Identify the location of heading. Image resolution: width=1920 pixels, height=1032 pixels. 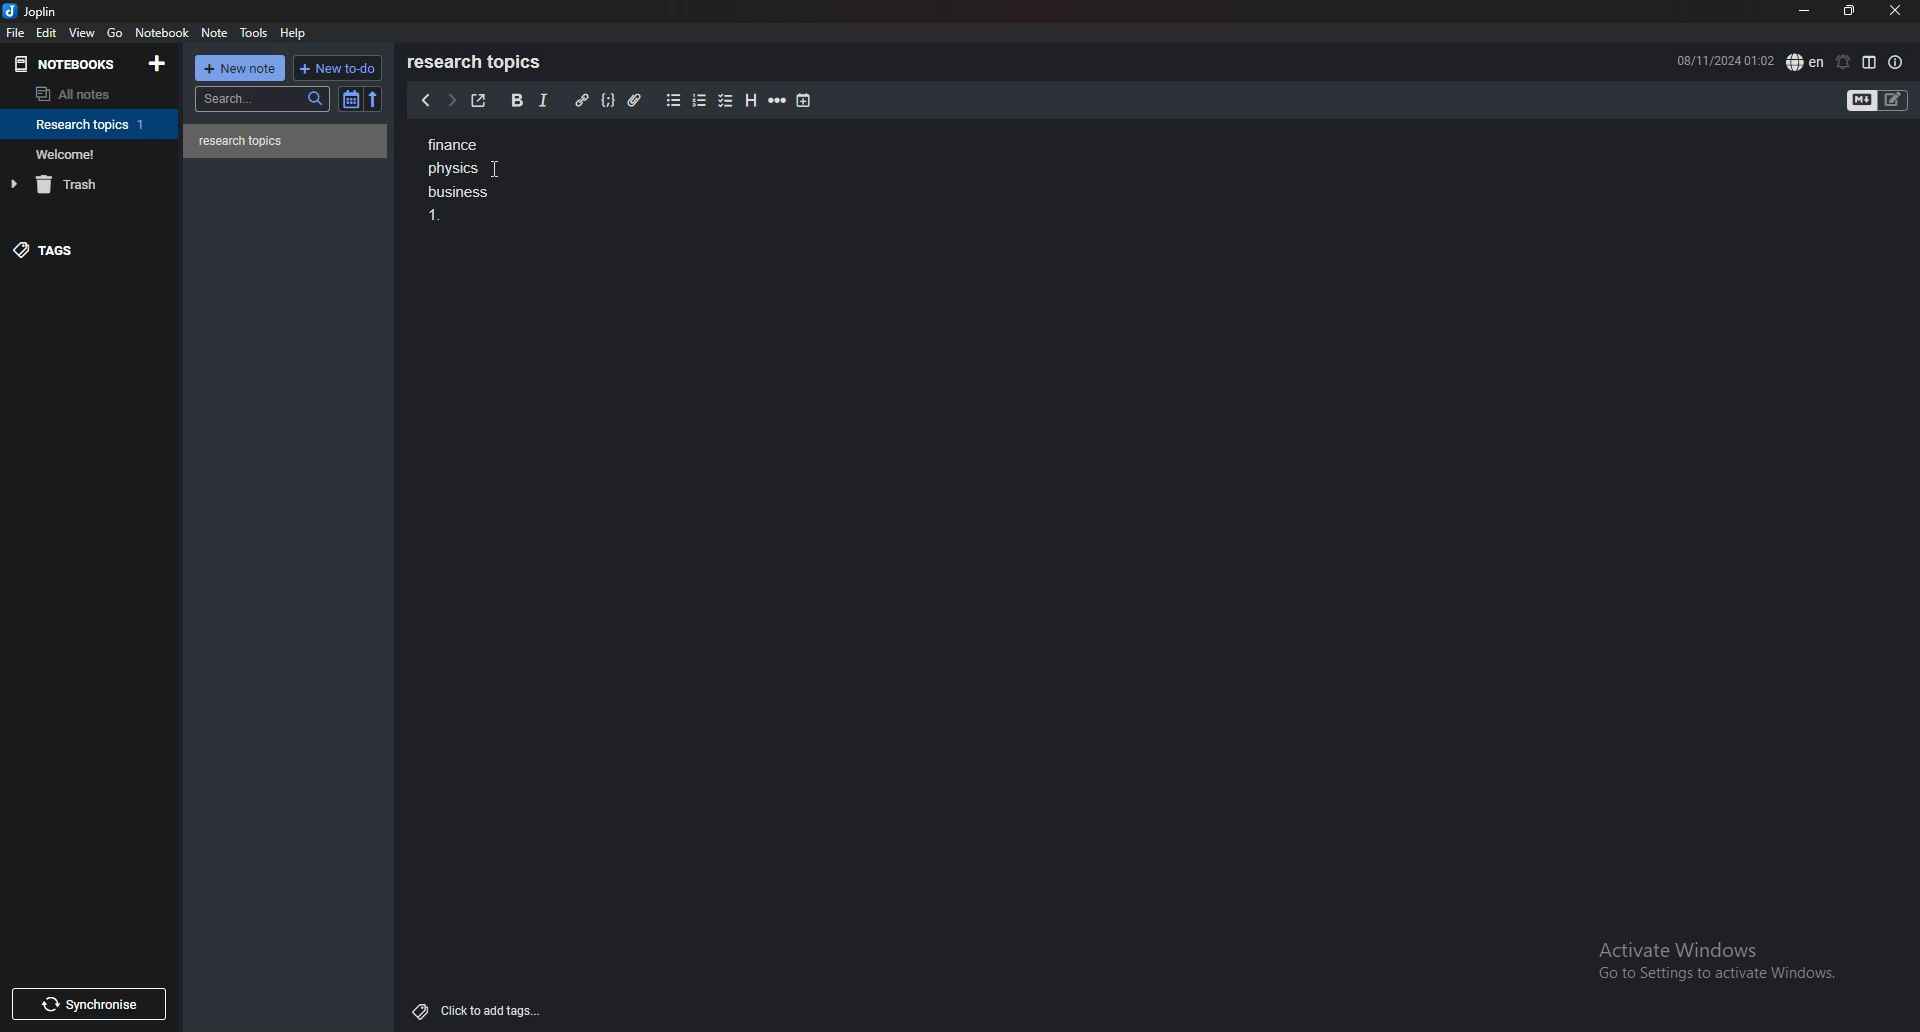
(750, 101).